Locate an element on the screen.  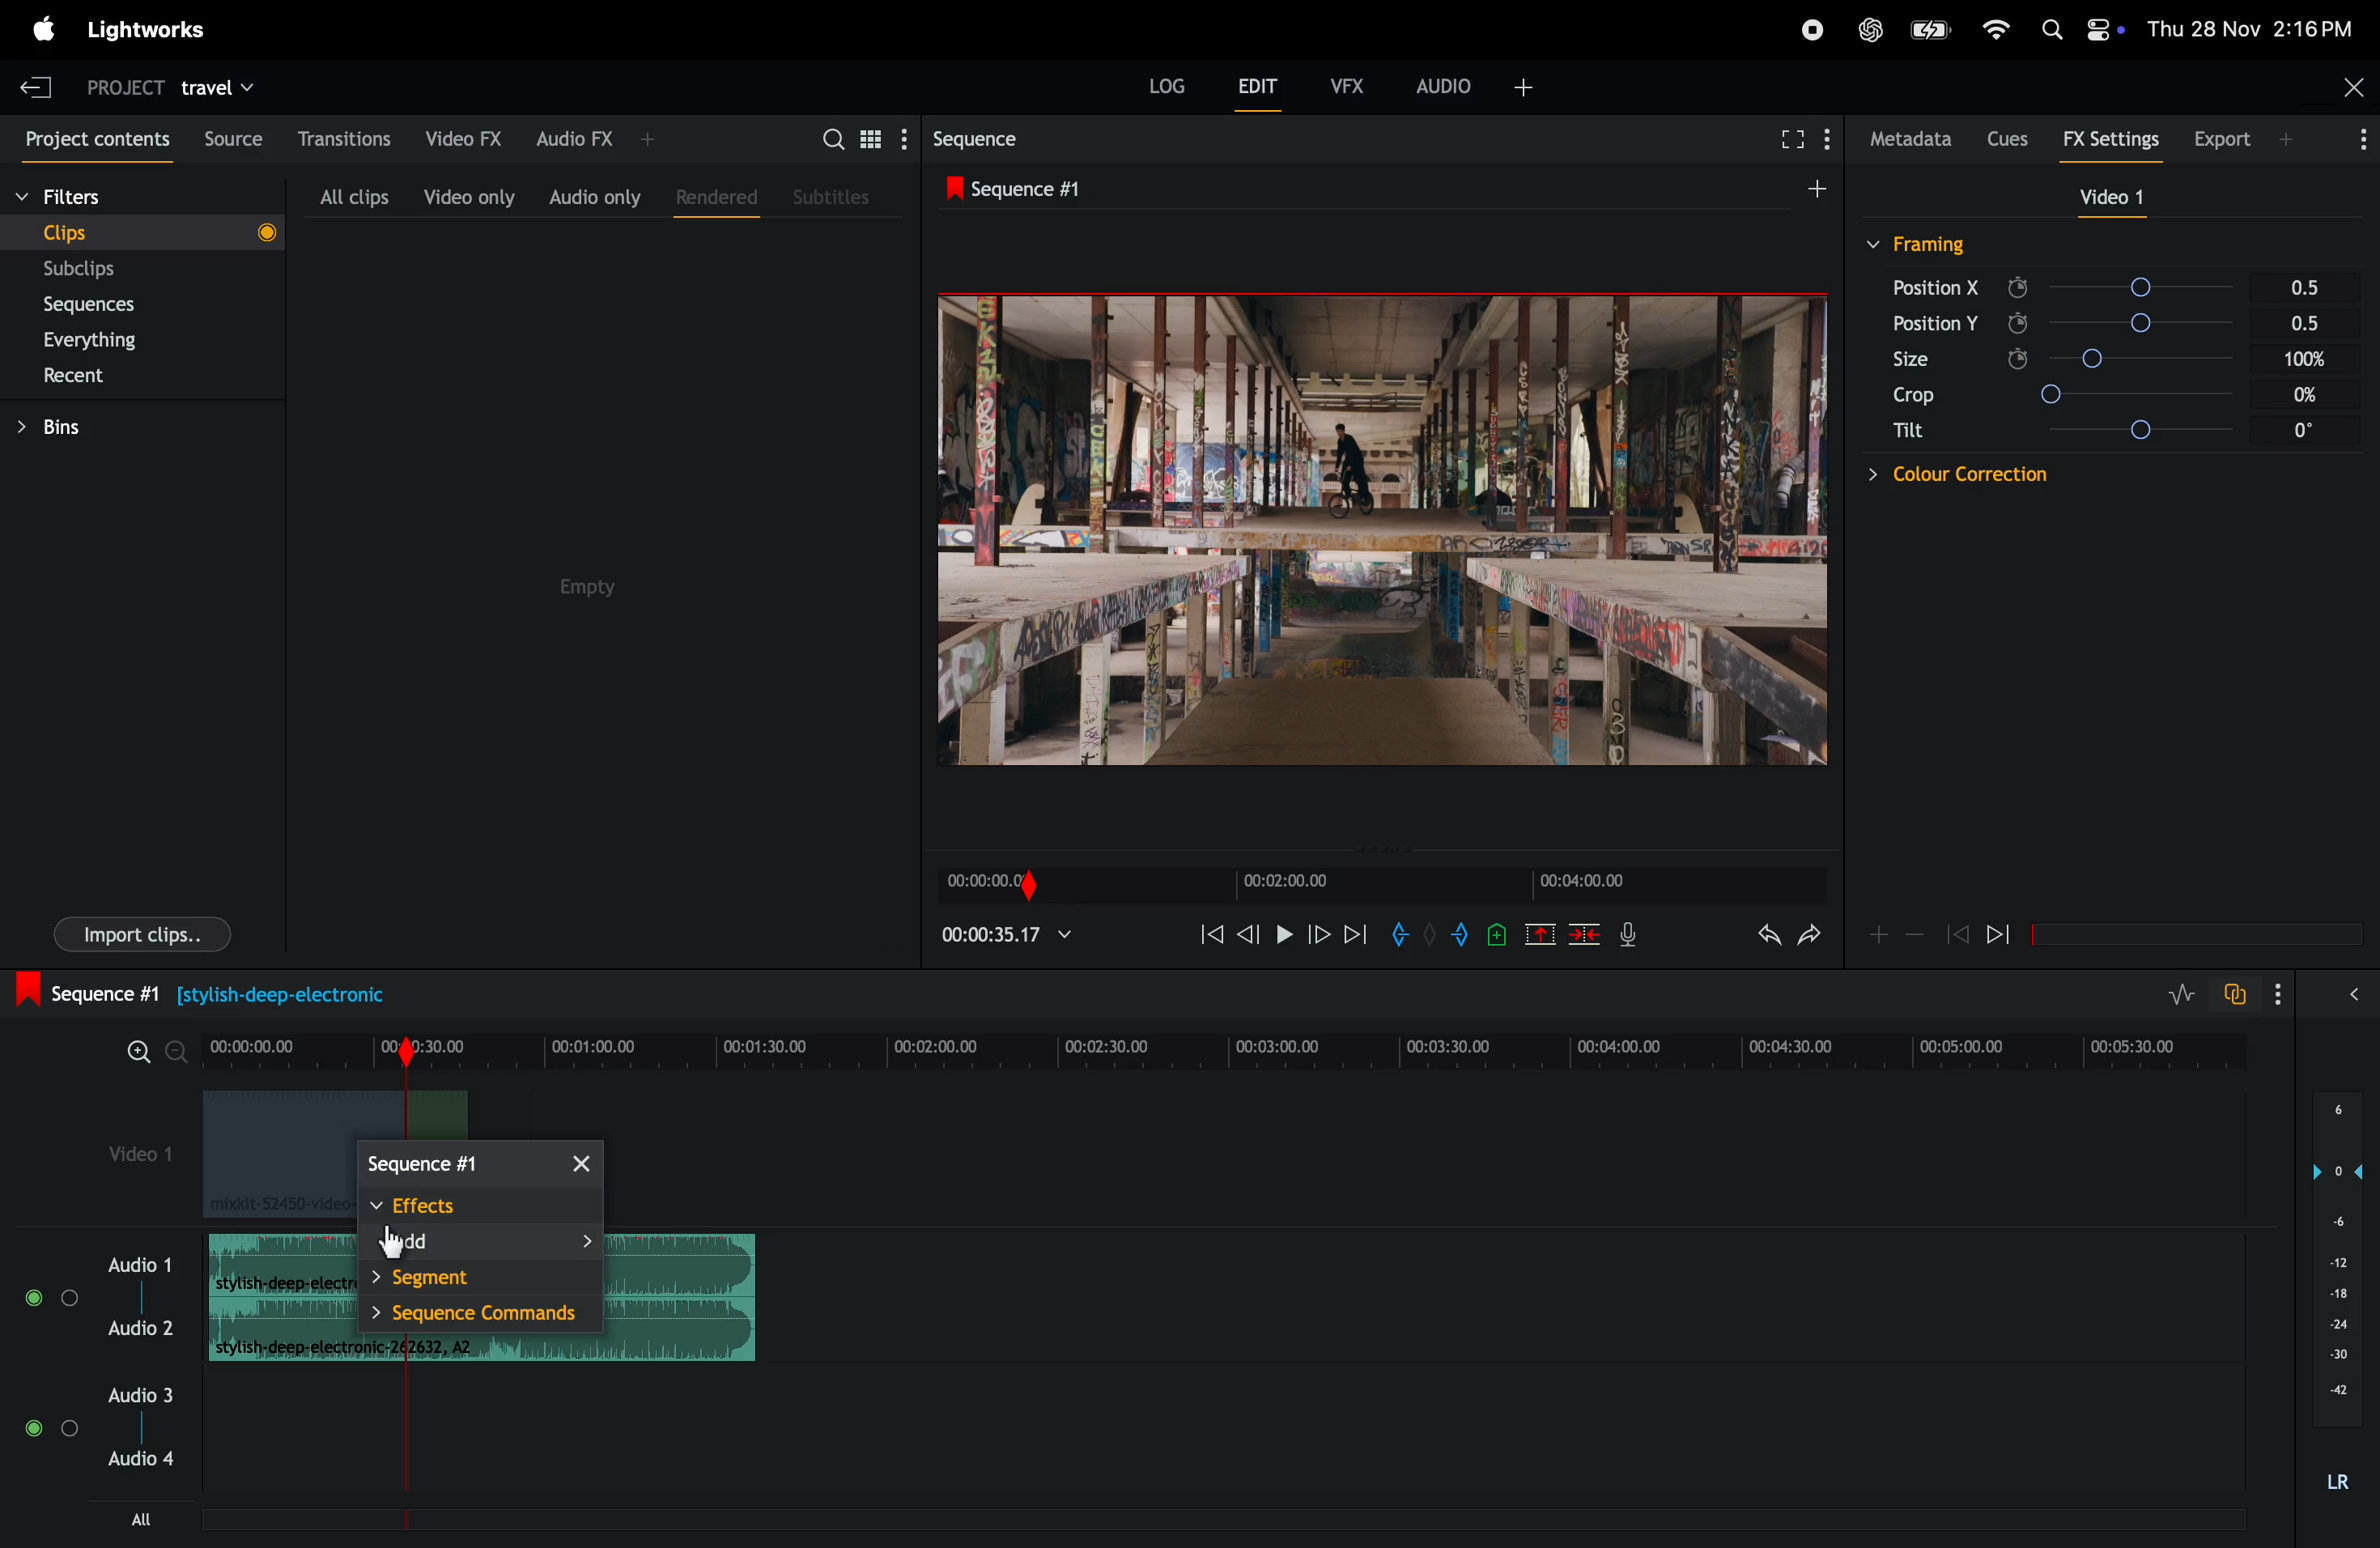
add key frame is located at coordinates (1878, 933).